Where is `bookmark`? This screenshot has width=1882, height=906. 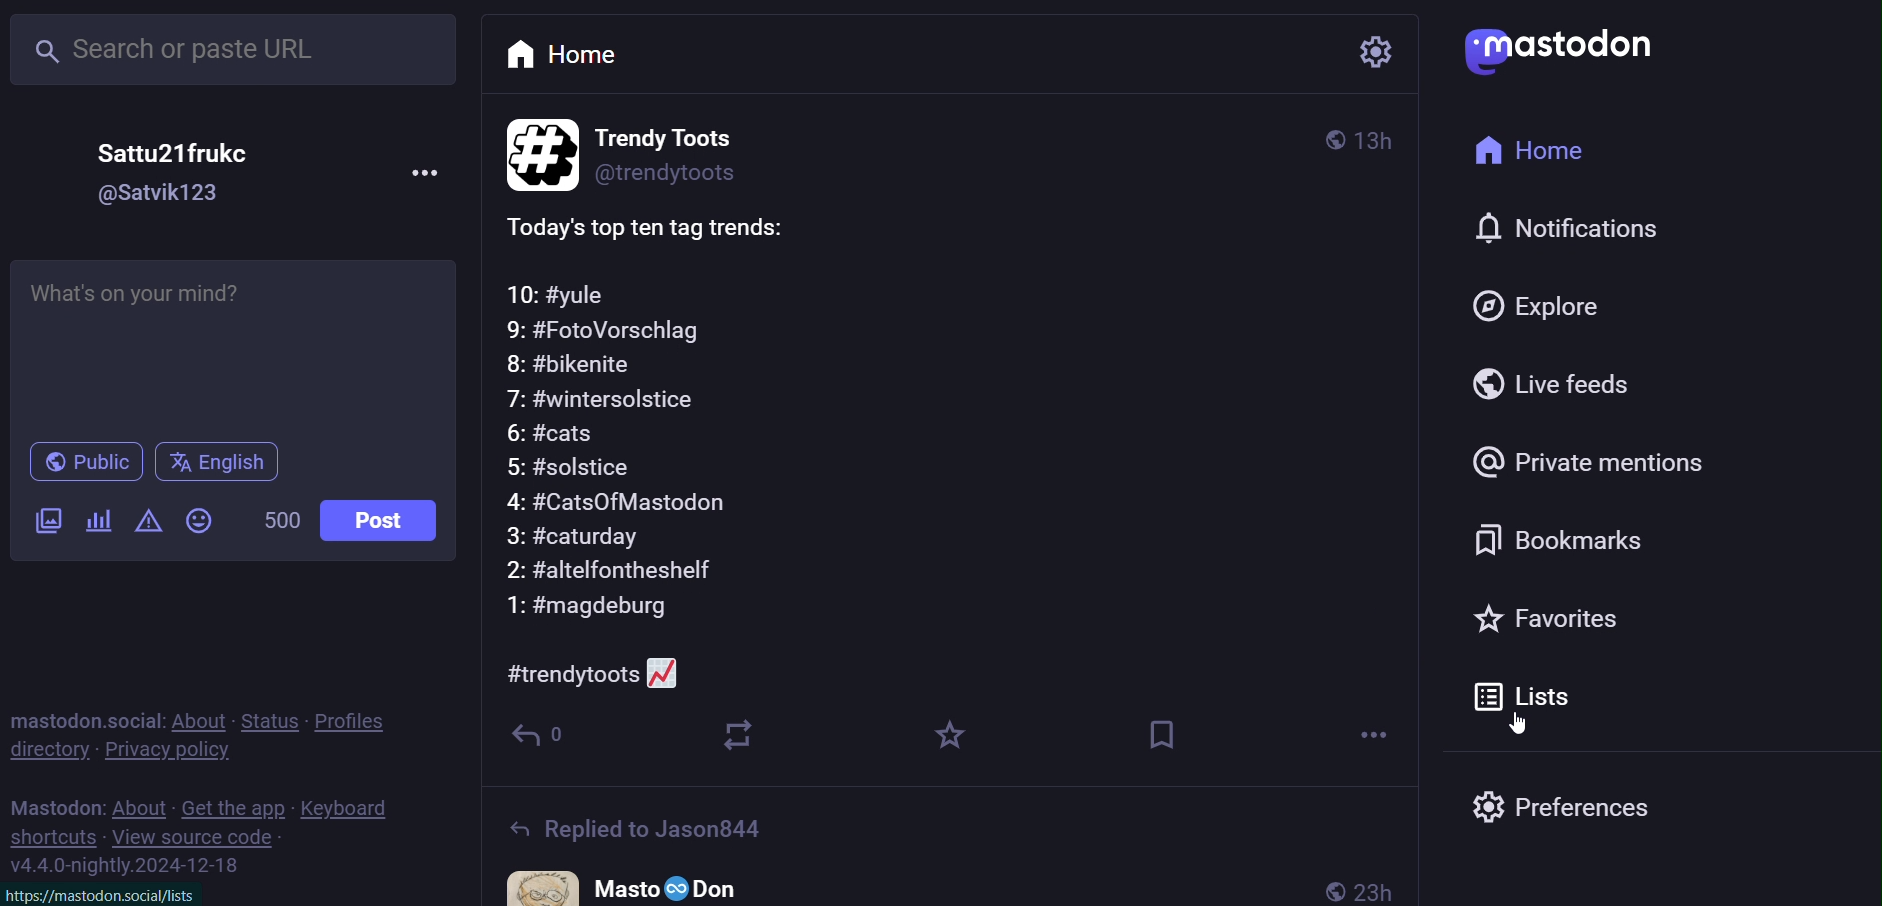 bookmark is located at coordinates (1156, 731).